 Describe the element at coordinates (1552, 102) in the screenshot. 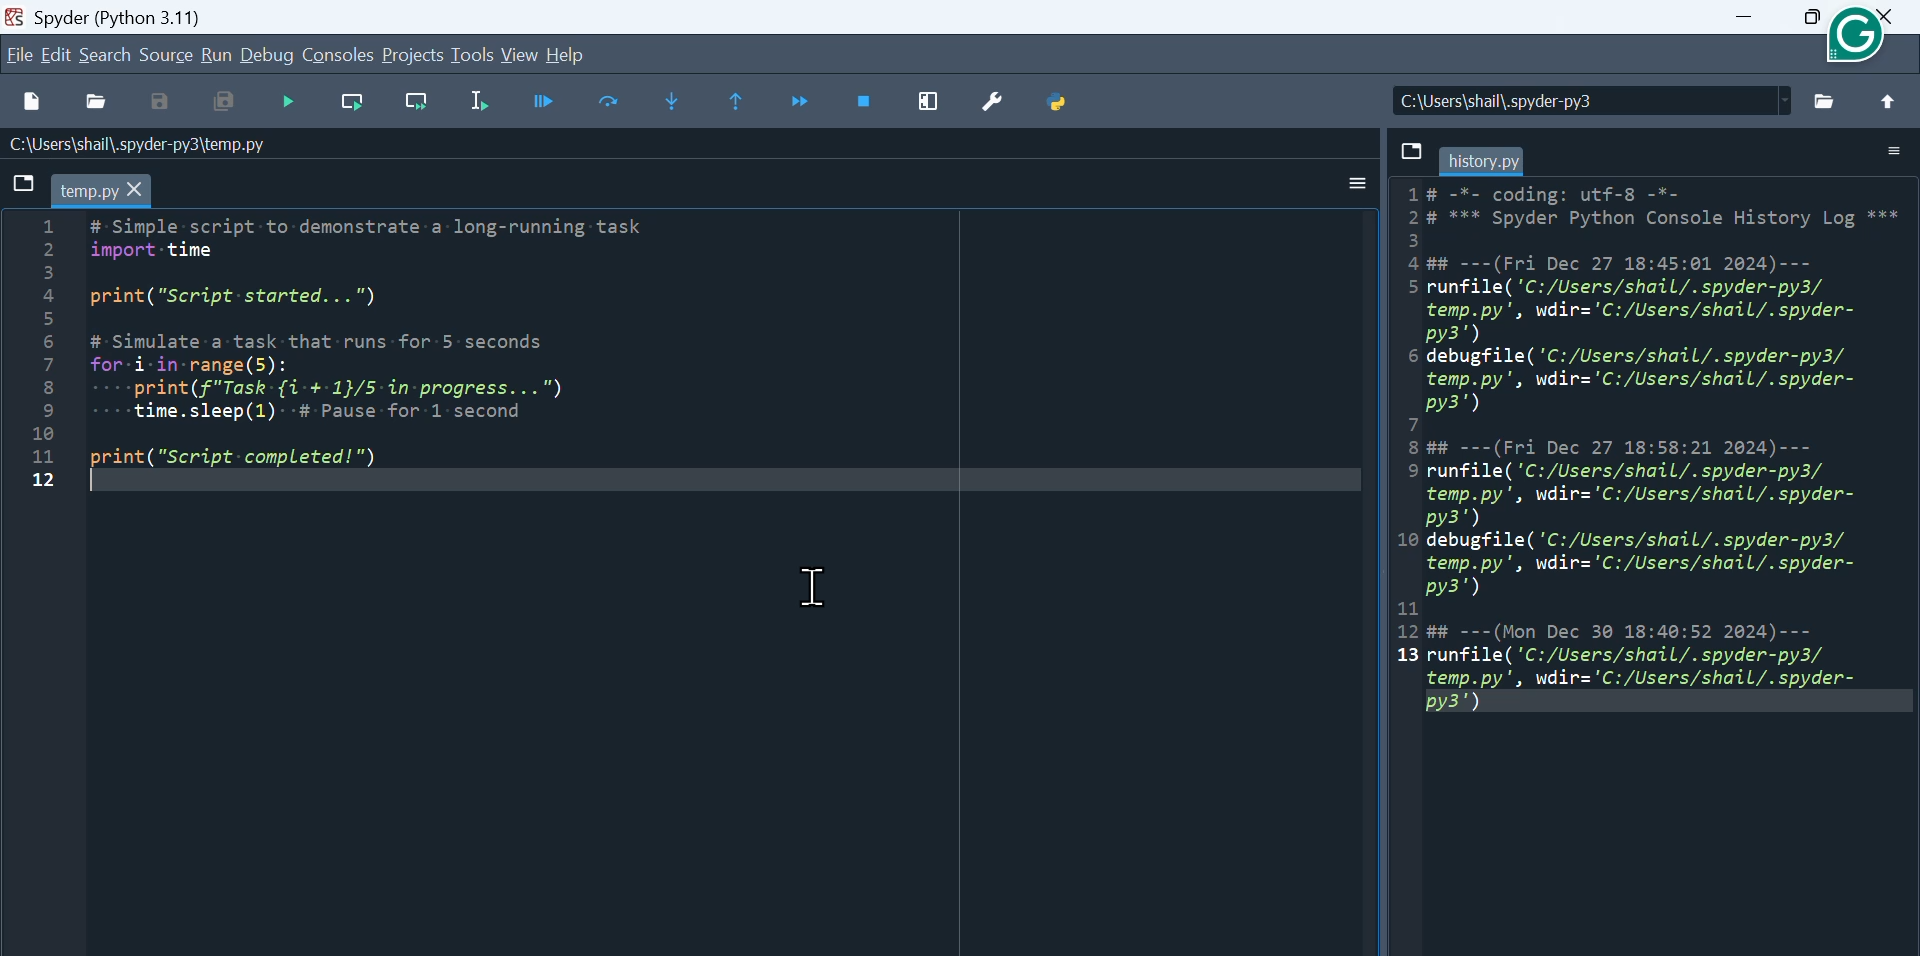

I see `C:\Users\shail\.spyder-py3` at that location.